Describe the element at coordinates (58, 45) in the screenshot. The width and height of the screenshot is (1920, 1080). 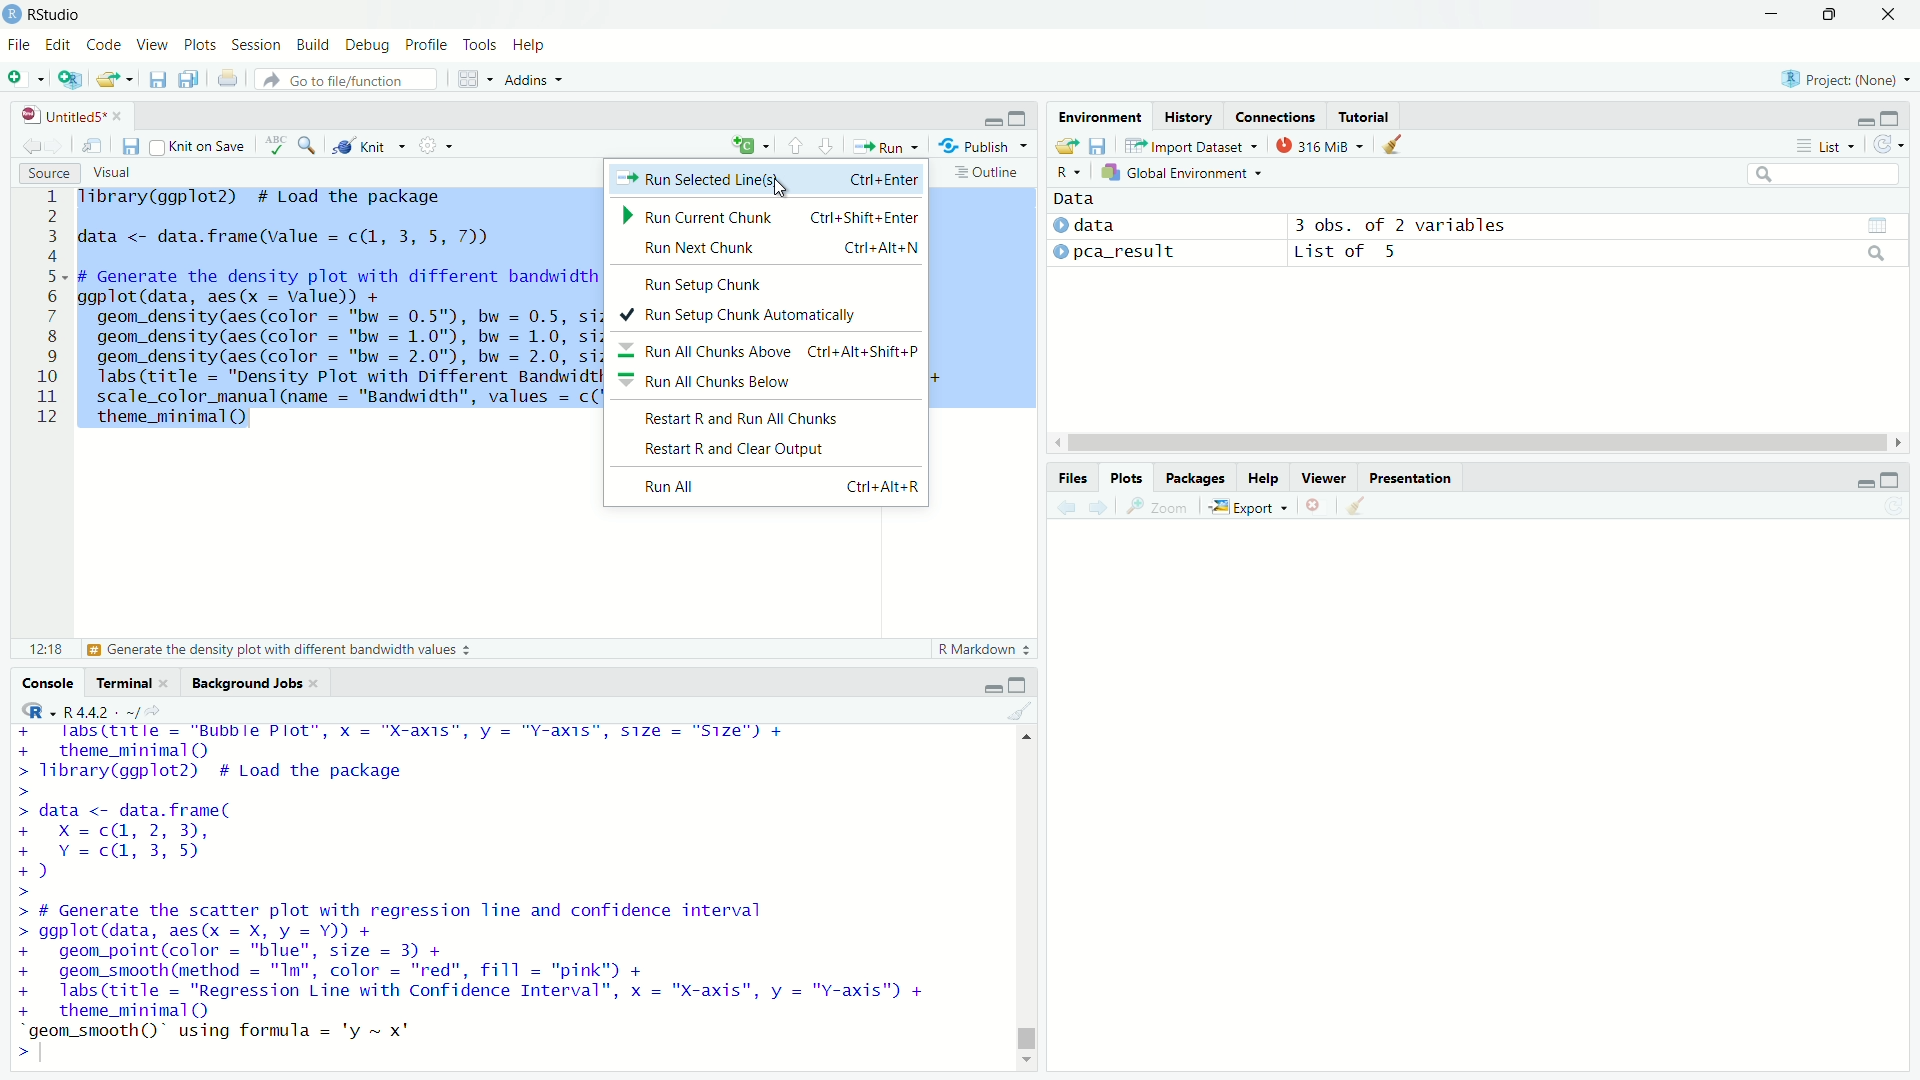
I see `Edit` at that location.